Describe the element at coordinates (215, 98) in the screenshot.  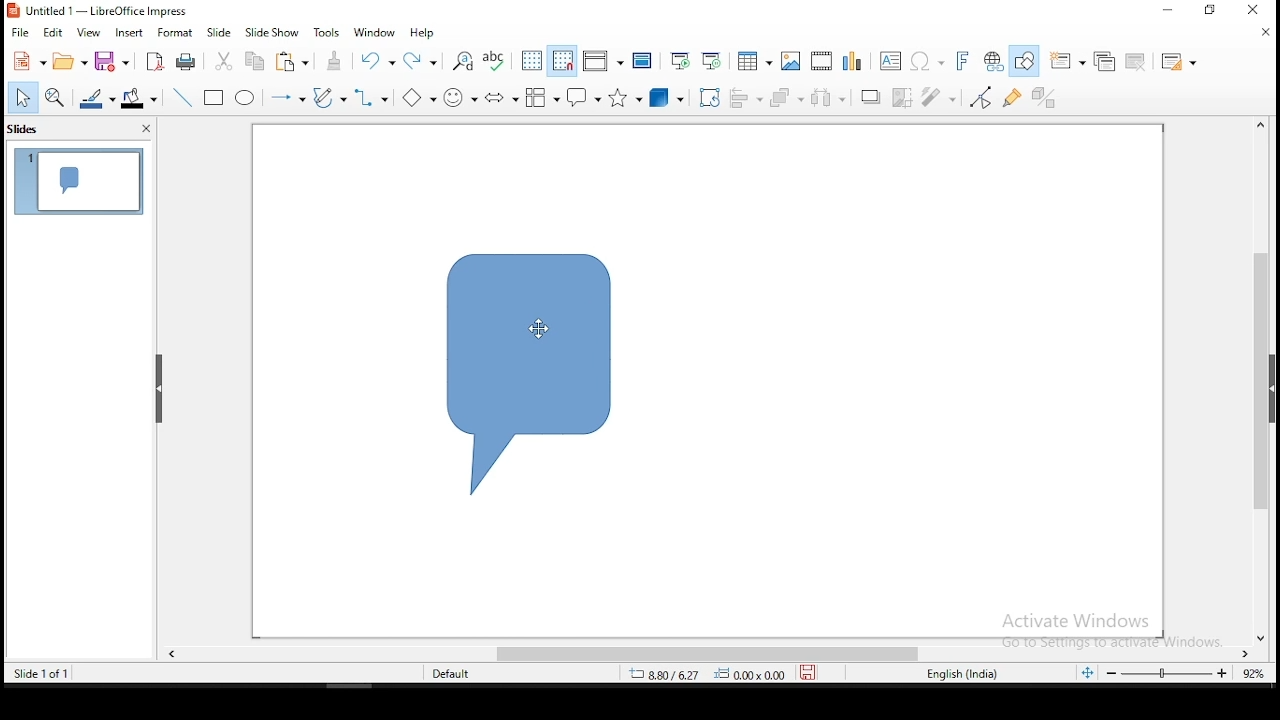
I see `rectangle` at that location.